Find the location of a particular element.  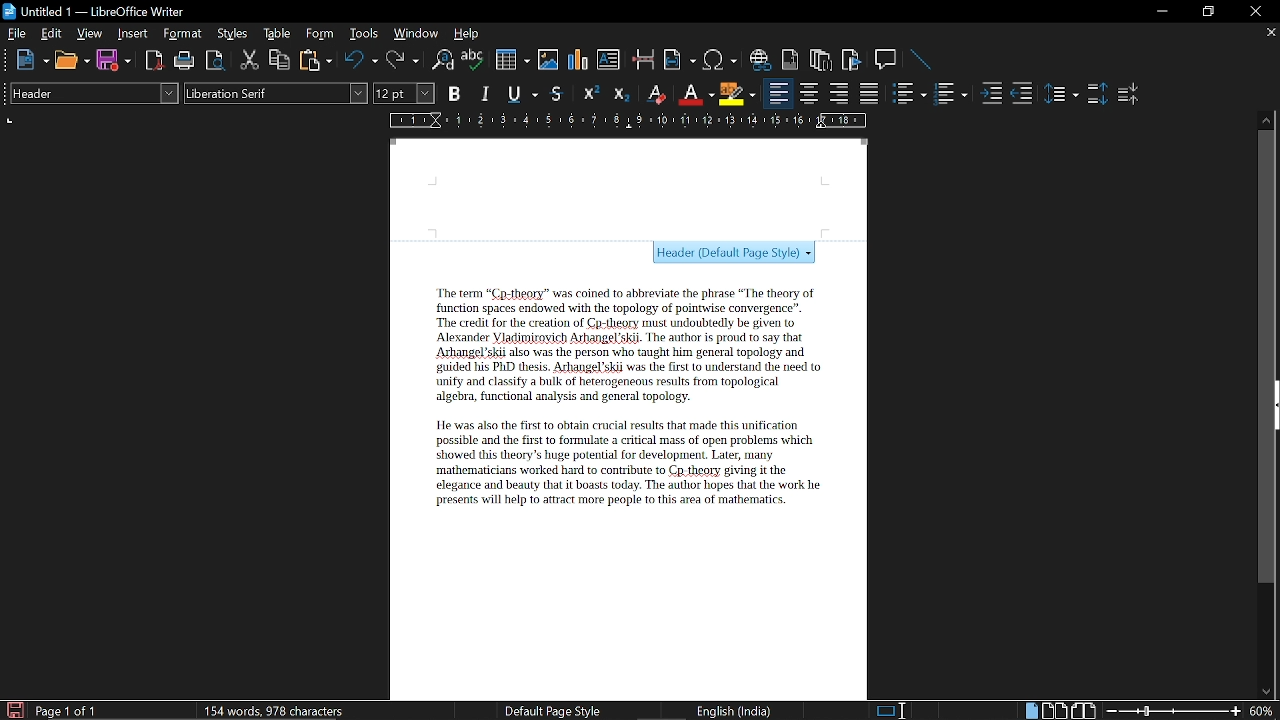

Print is located at coordinates (185, 61).